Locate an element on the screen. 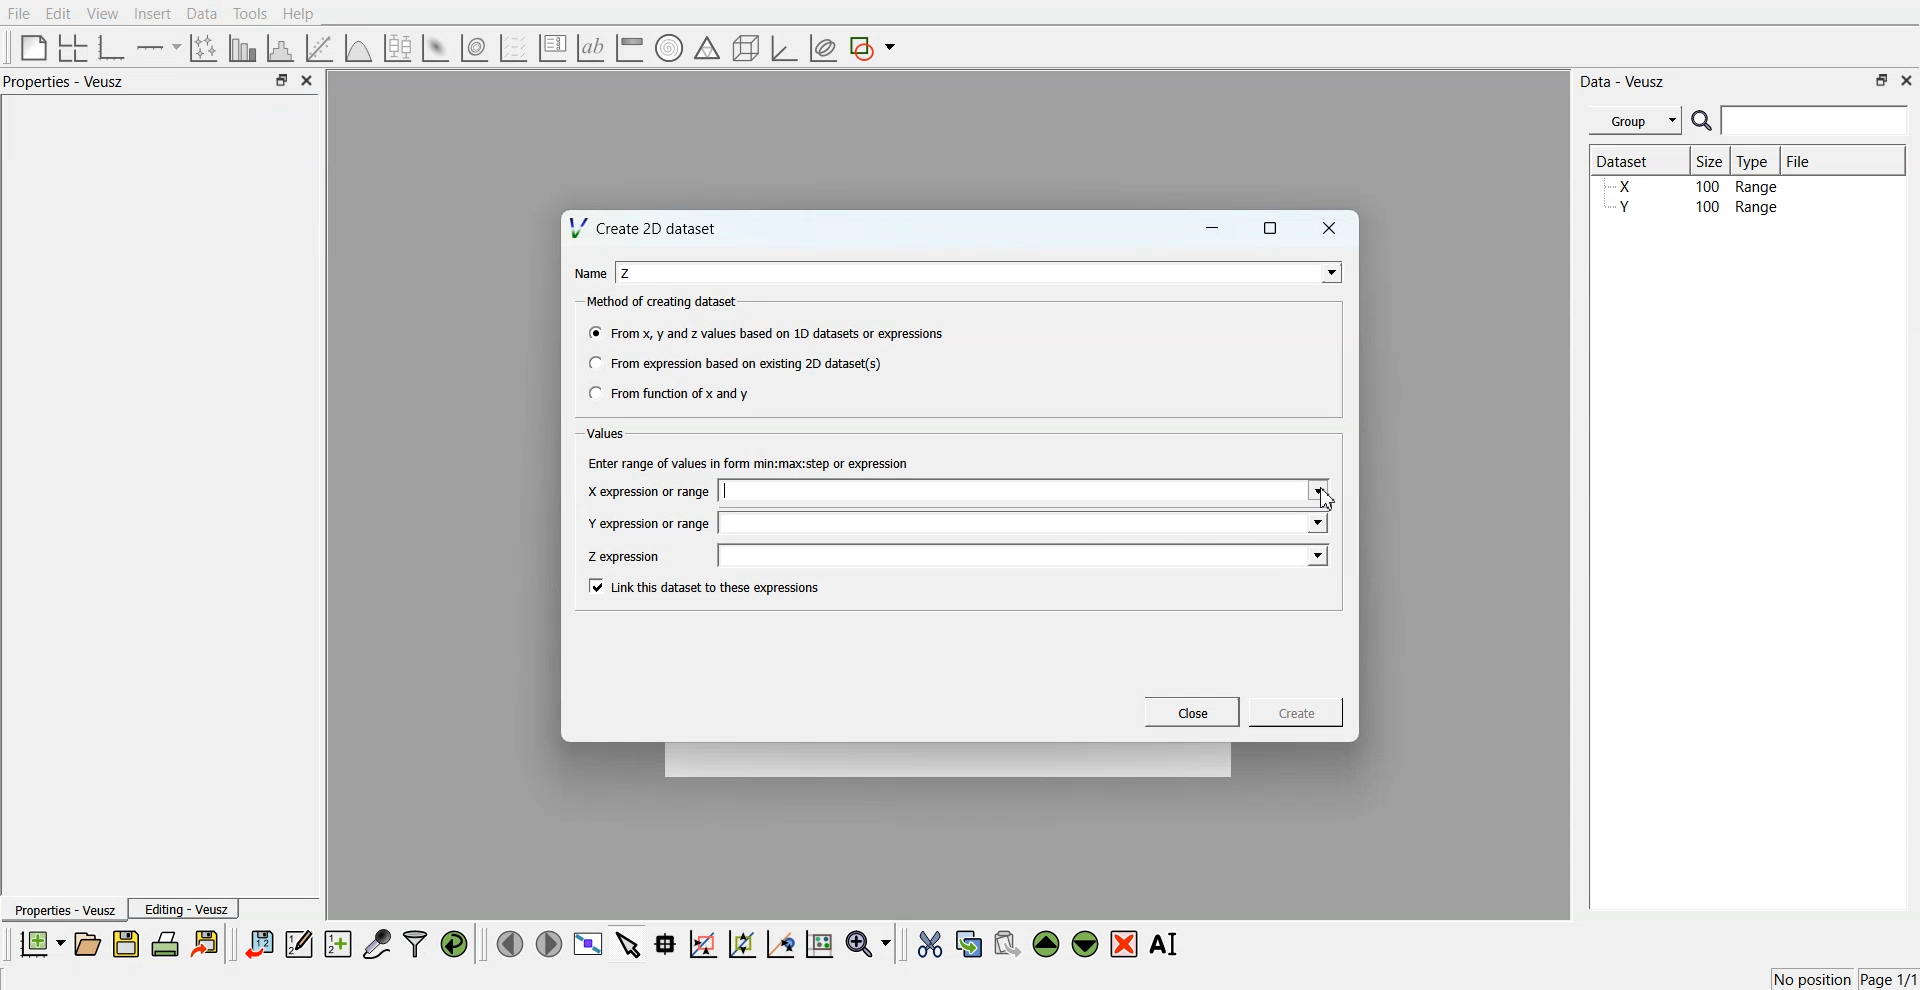  Capture remote data is located at coordinates (377, 943).